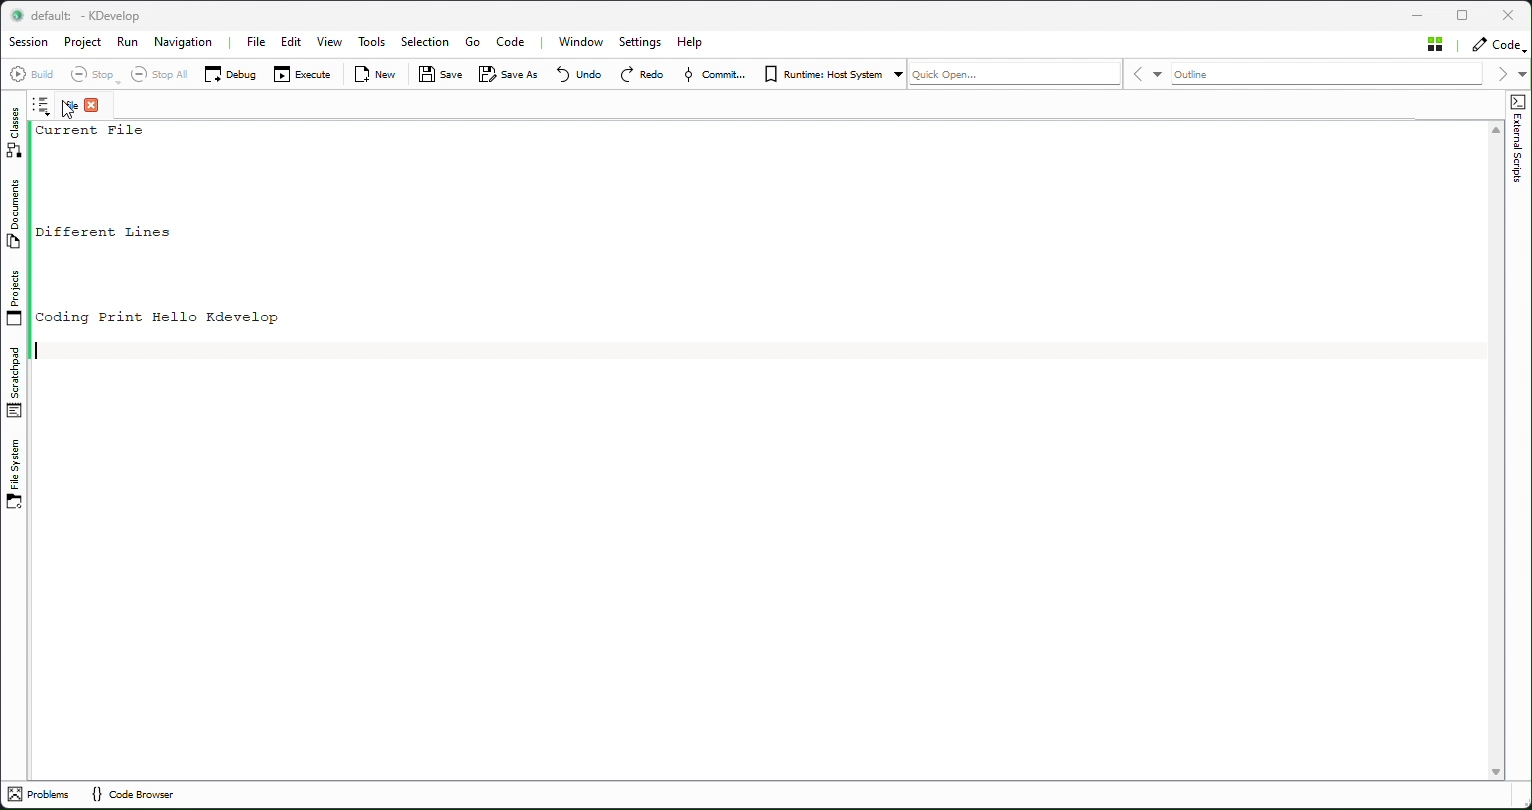 The width and height of the screenshot is (1532, 810). I want to click on default kdevelop, so click(83, 17).